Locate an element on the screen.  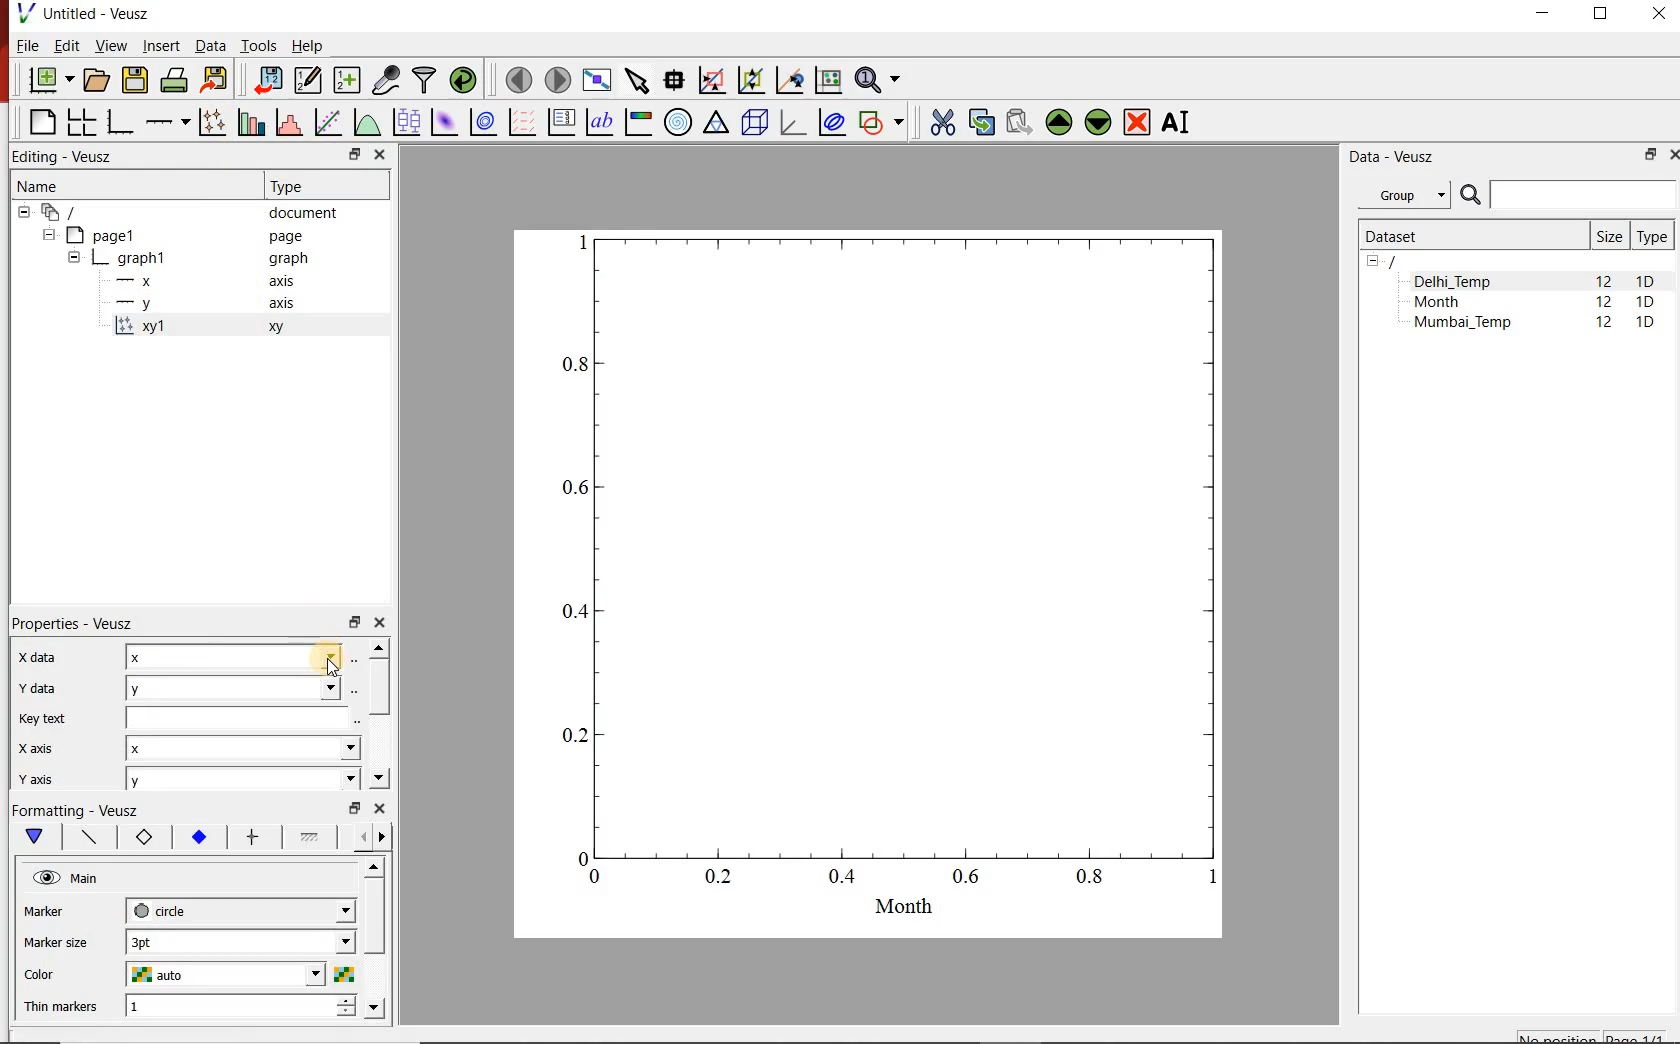
Minor ticks is located at coordinates (311, 837).